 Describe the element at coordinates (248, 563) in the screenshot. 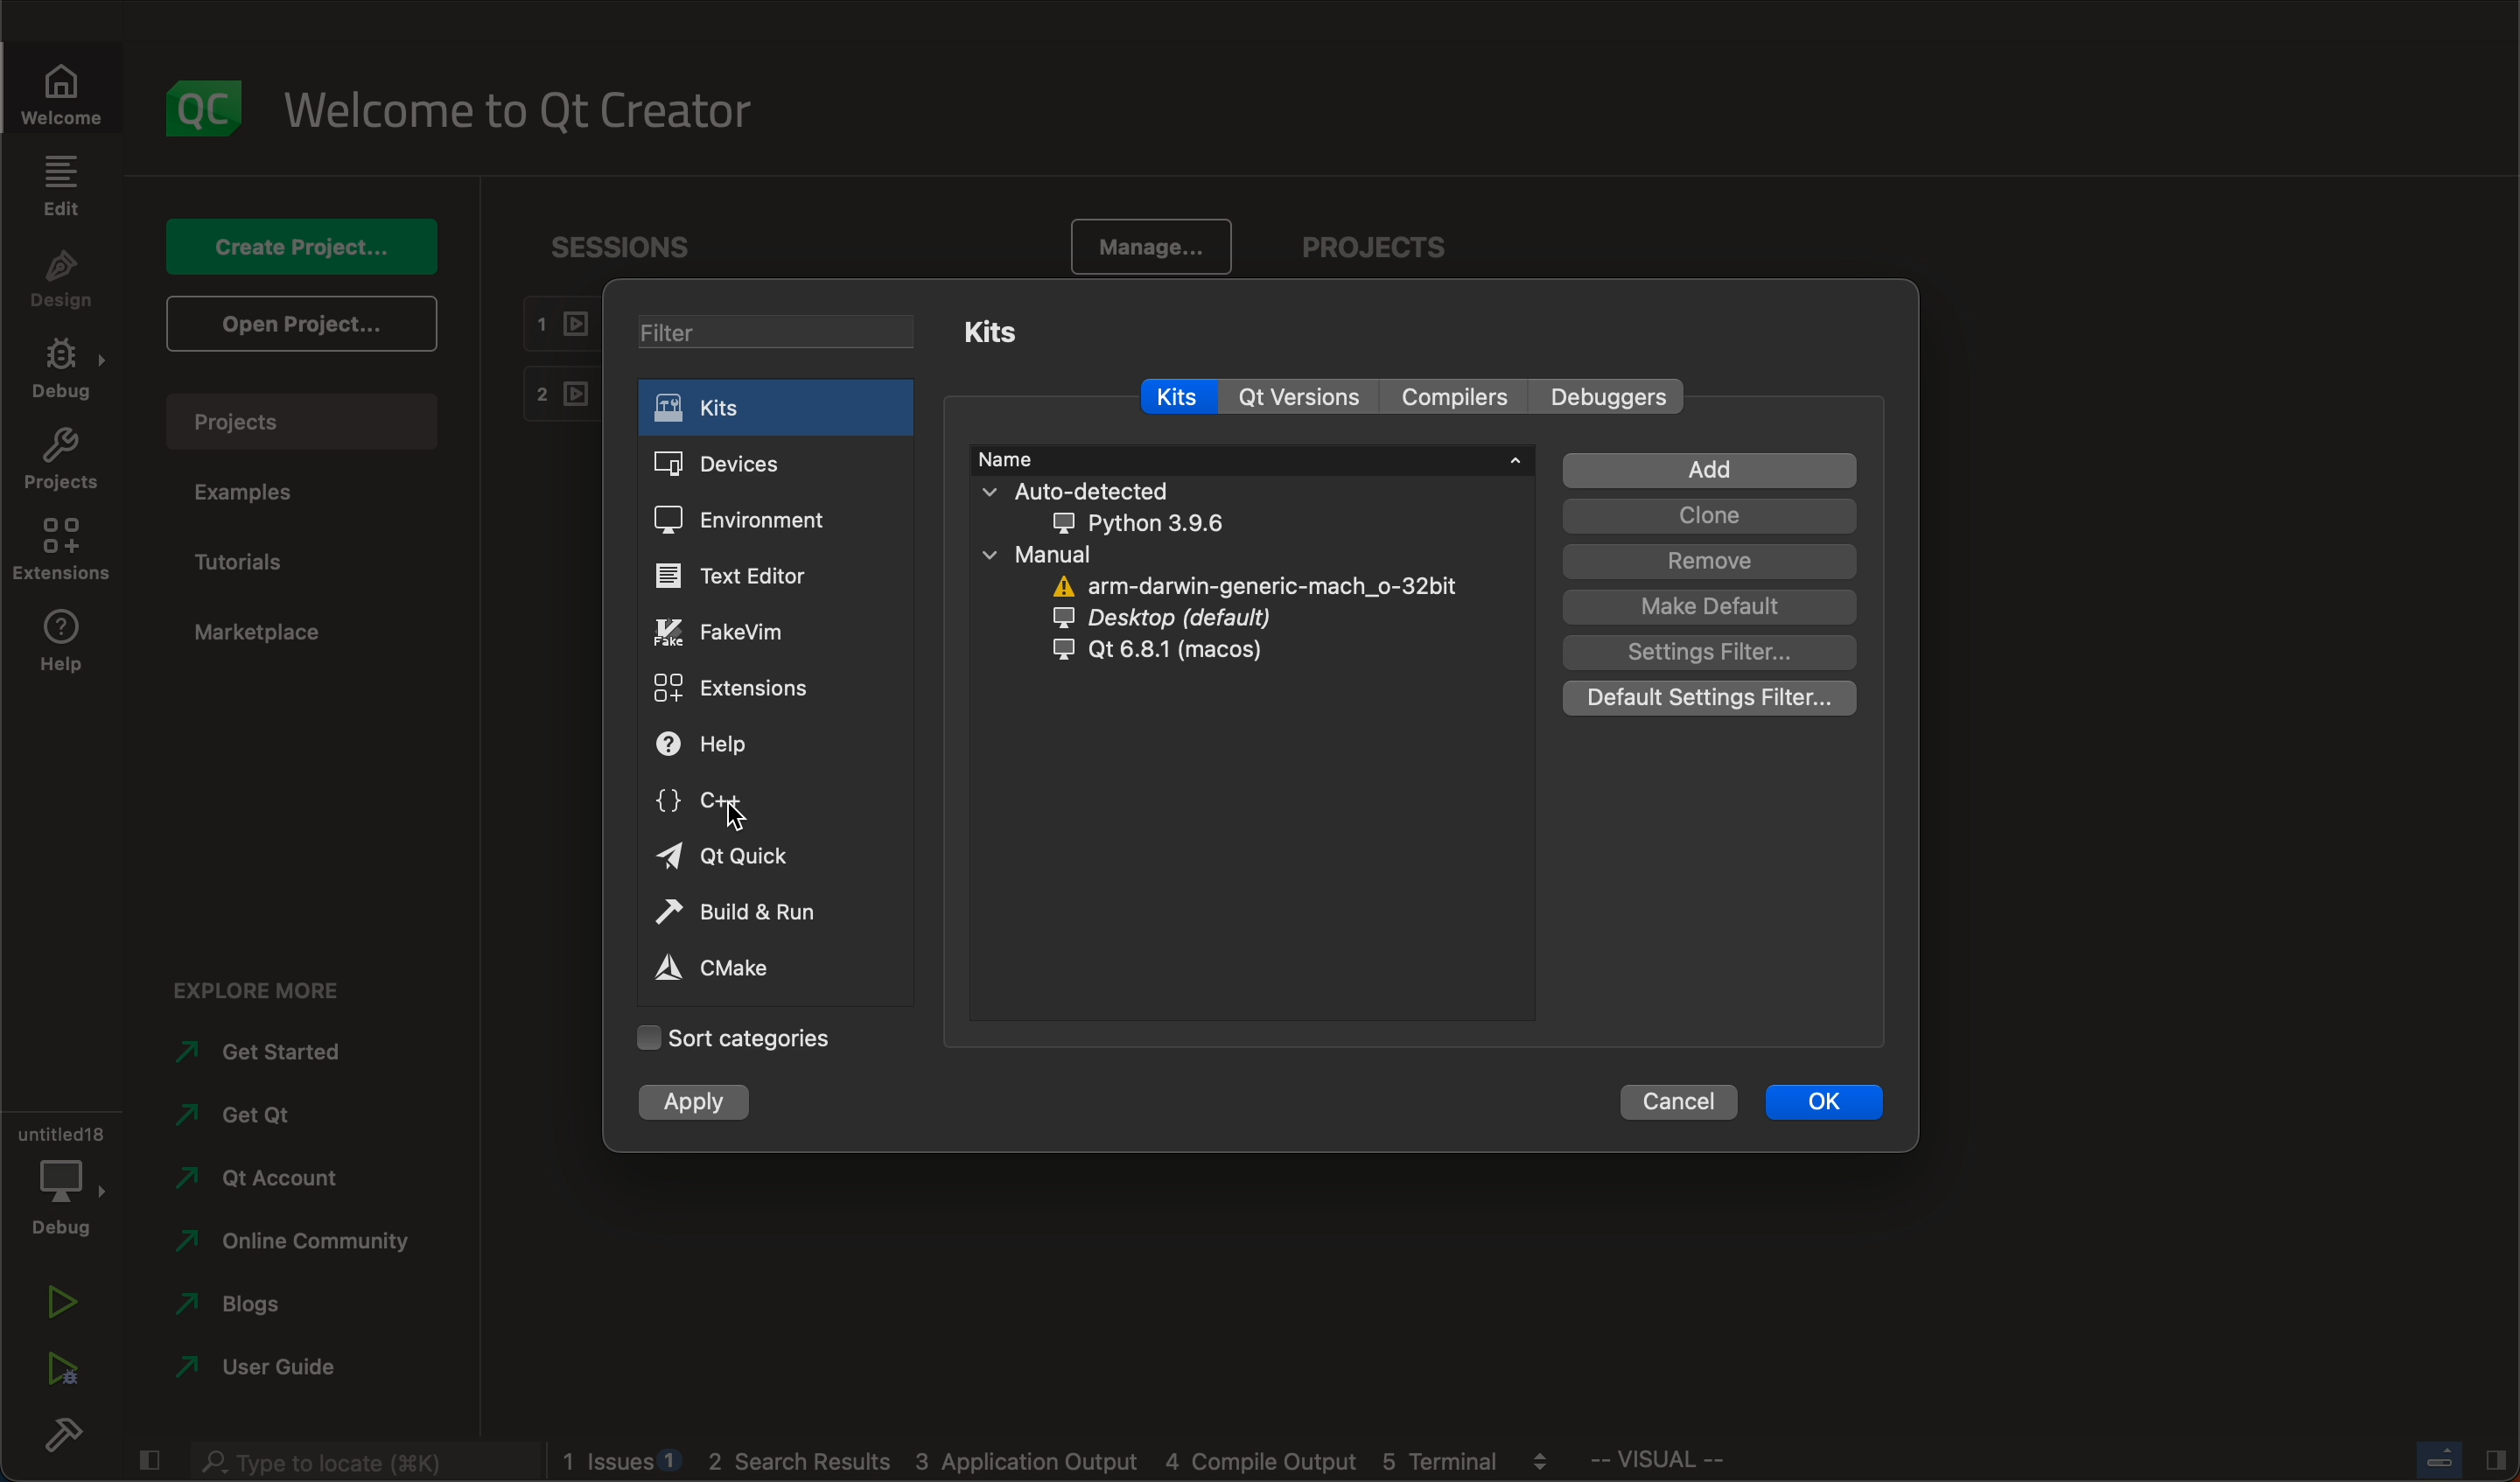

I see `tutorials` at that location.